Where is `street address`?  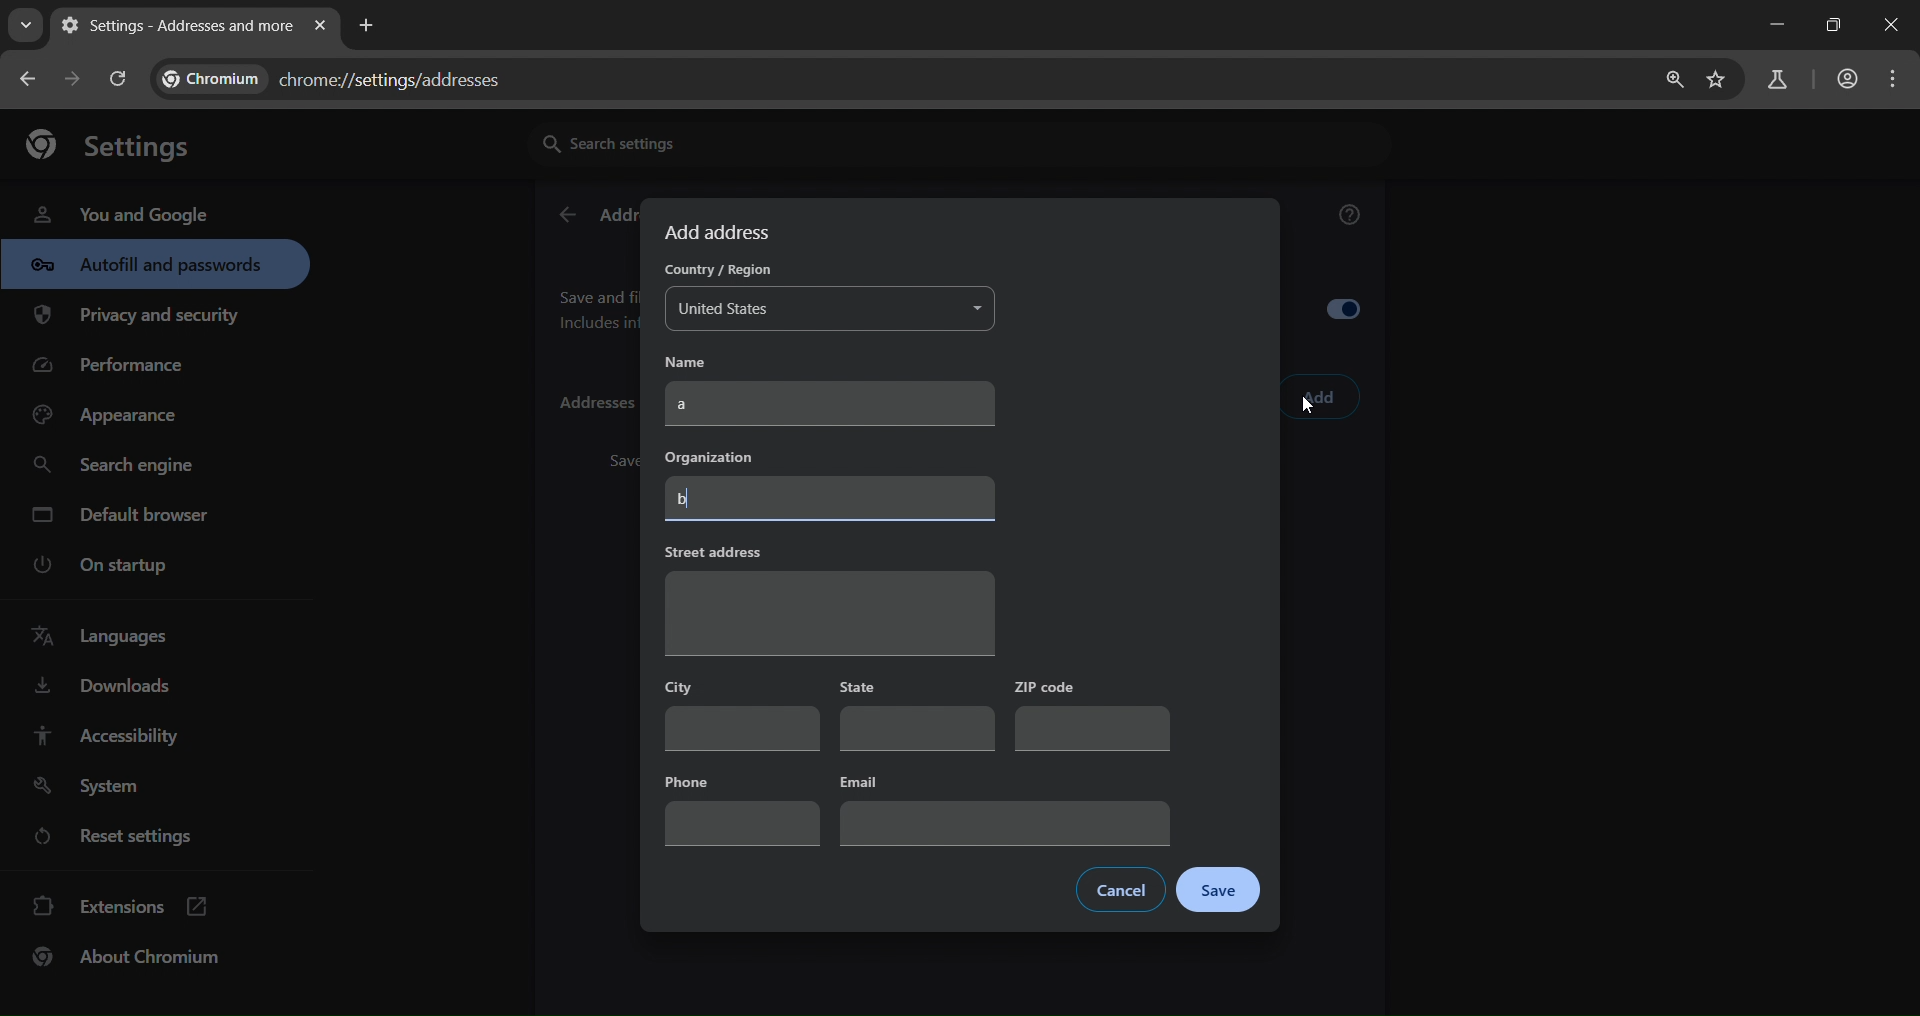
street address is located at coordinates (828, 598).